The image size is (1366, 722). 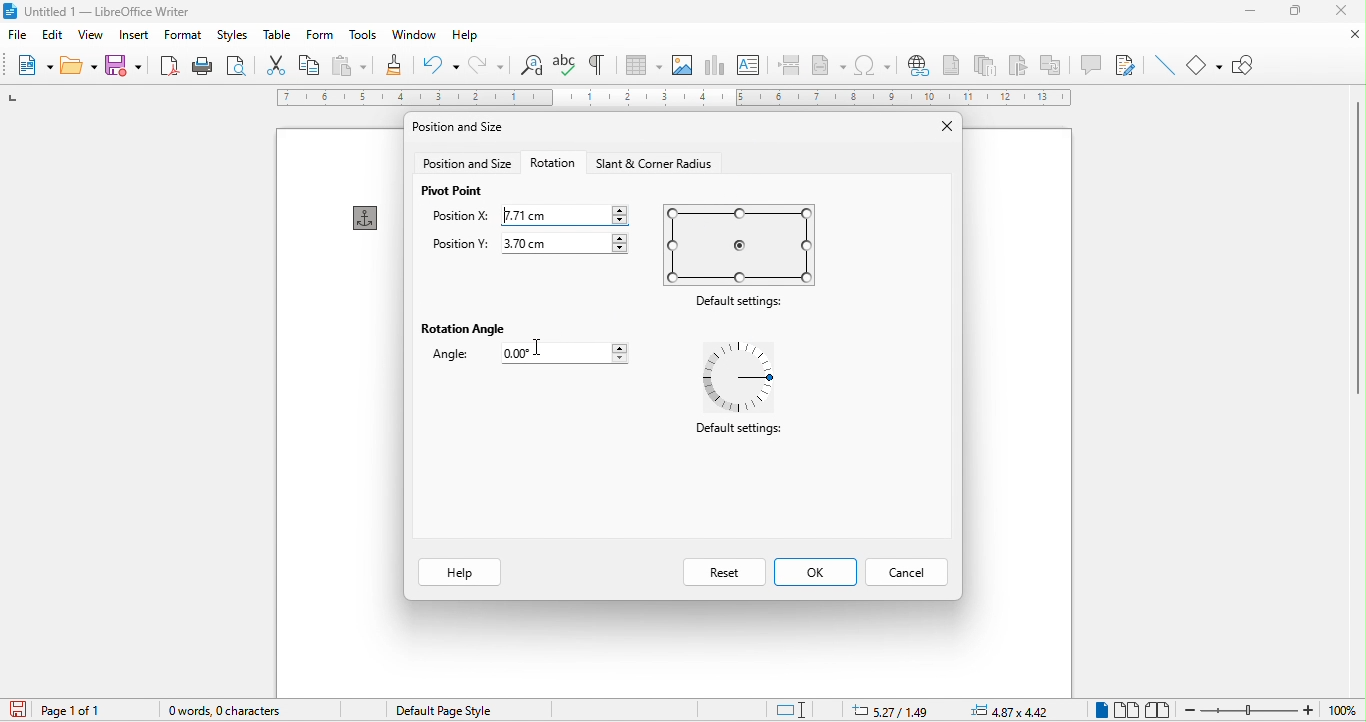 I want to click on endnote, so click(x=986, y=64).